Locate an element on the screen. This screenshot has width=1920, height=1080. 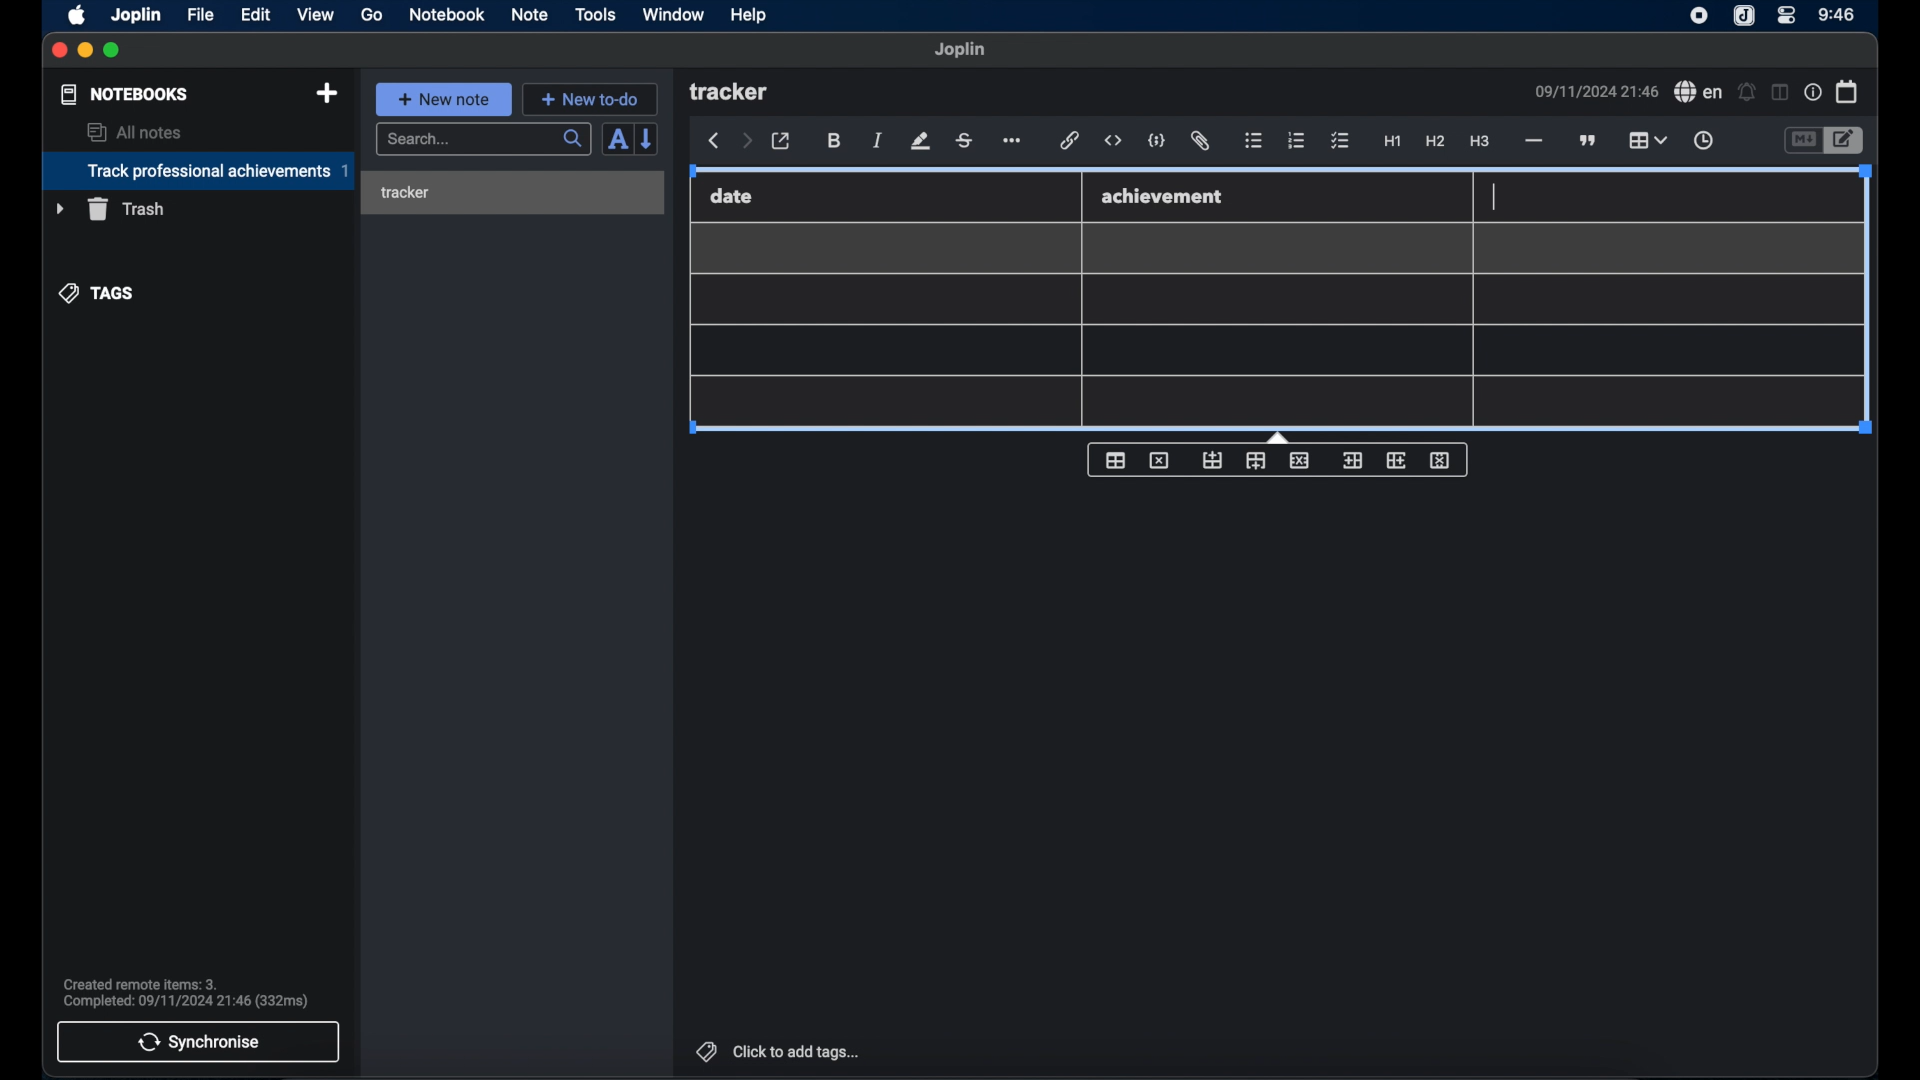
insert column after is located at coordinates (1397, 460).